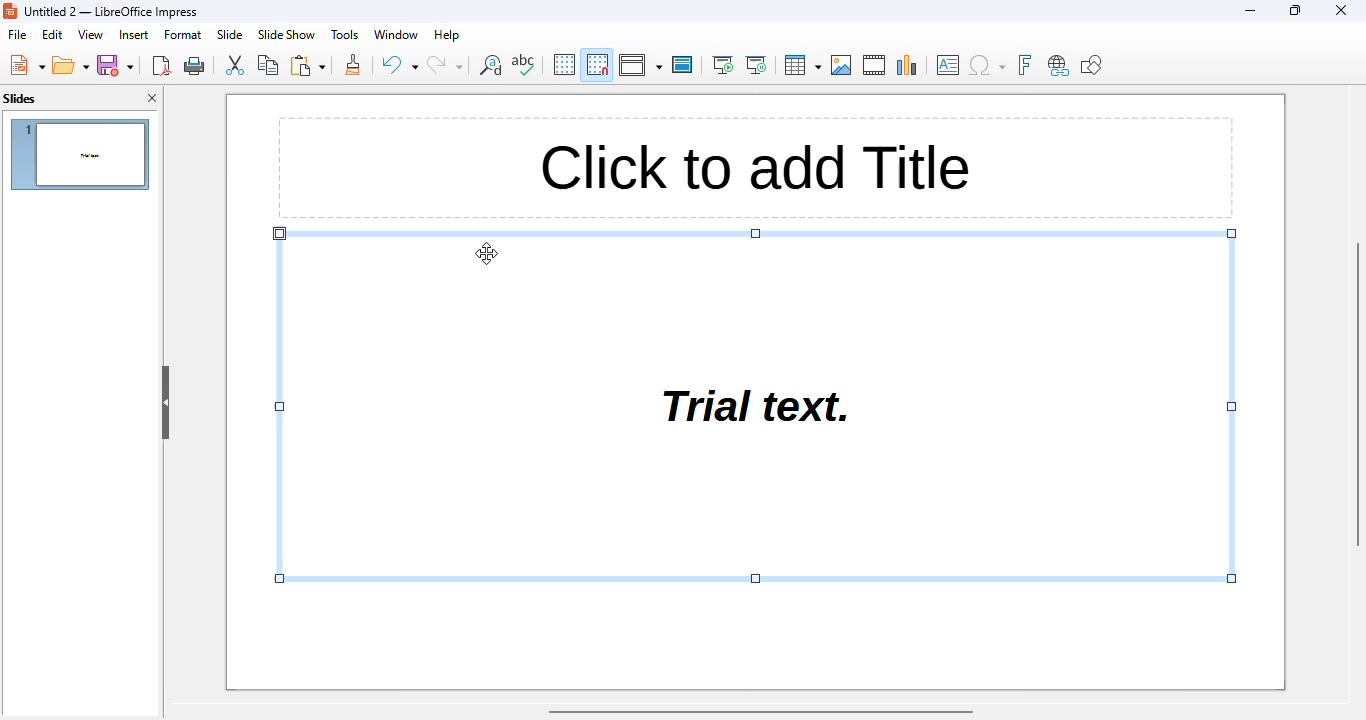 The height and width of the screenshot is (720, 1366). Describe the element at coordinates (525, 65) in the screenshot. I see `spelling` at that location.